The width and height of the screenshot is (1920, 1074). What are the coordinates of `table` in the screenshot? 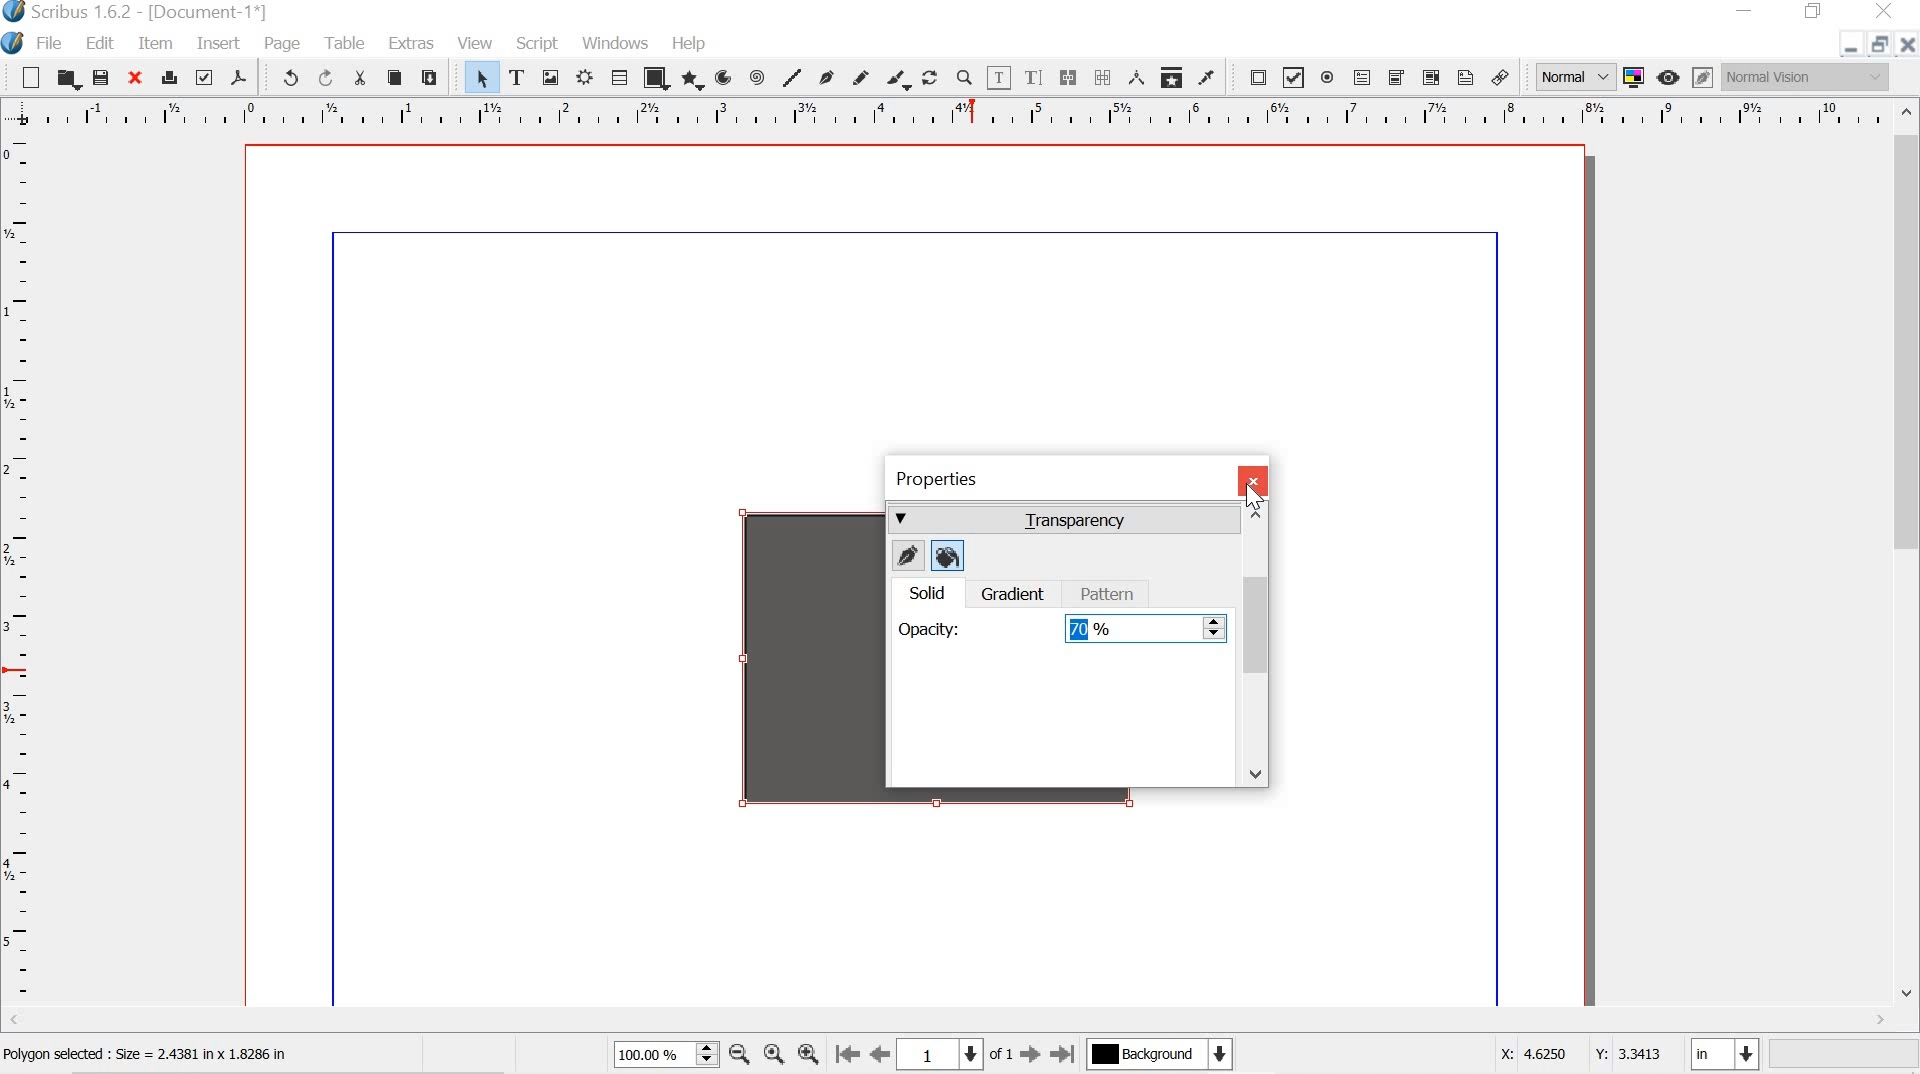 It's located at (619, 77).